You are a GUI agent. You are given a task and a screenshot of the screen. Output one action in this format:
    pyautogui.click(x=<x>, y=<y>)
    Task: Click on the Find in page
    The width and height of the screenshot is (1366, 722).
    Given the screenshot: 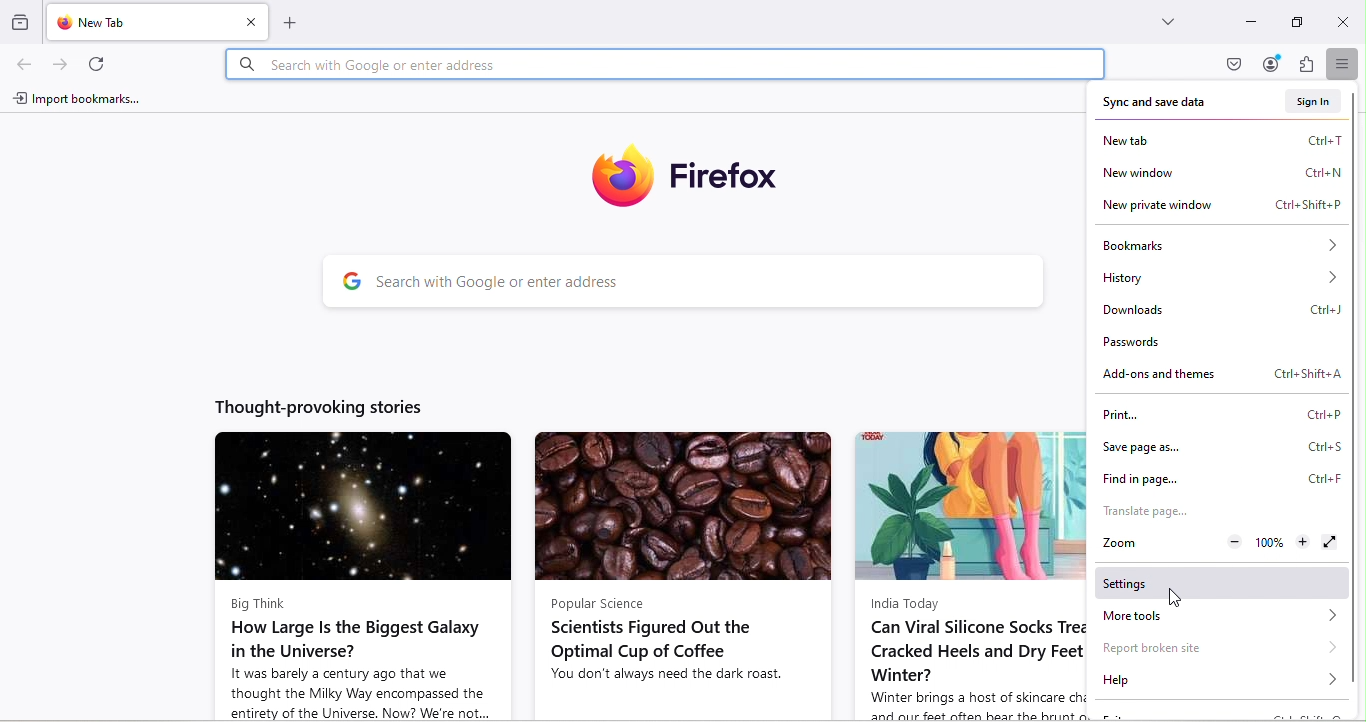 What is the action you would take?
    pyautogui.click(x=1225, y=480)
    